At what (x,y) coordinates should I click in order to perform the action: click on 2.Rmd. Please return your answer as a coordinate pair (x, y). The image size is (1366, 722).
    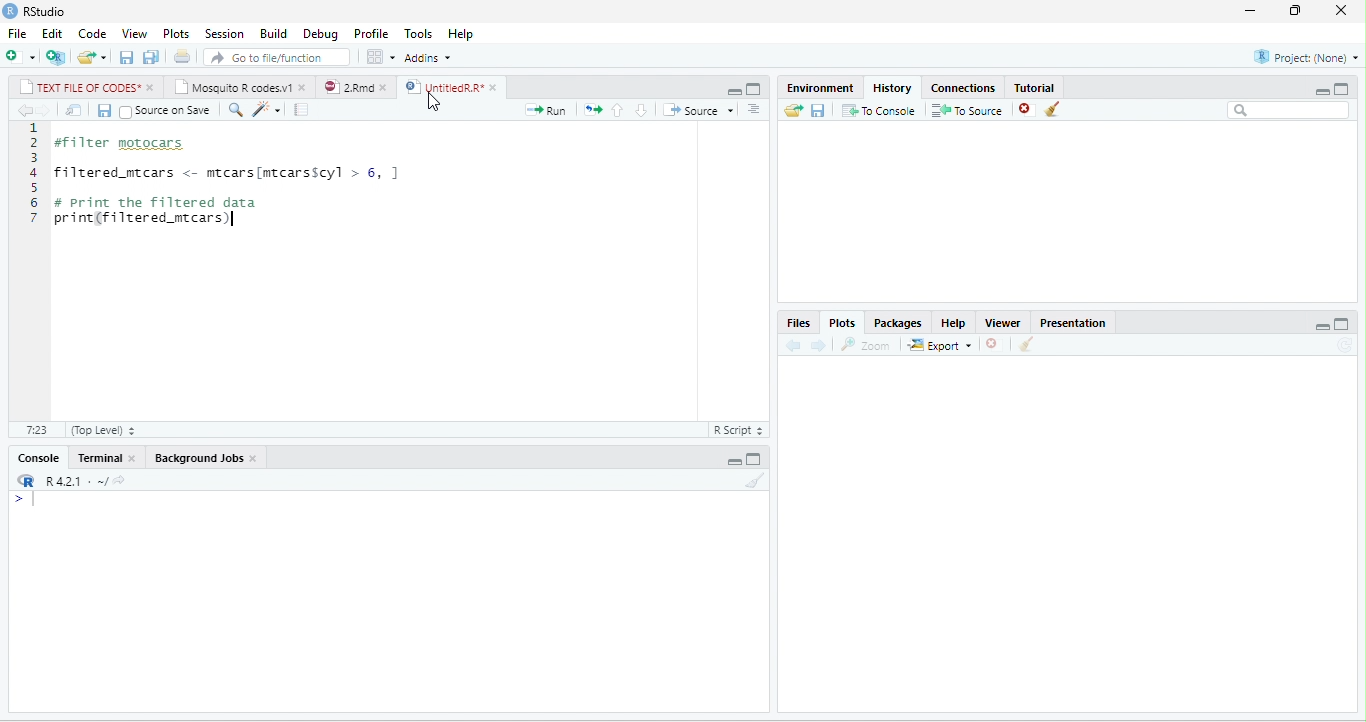
    Looking at the image, I should click on (348, 87).